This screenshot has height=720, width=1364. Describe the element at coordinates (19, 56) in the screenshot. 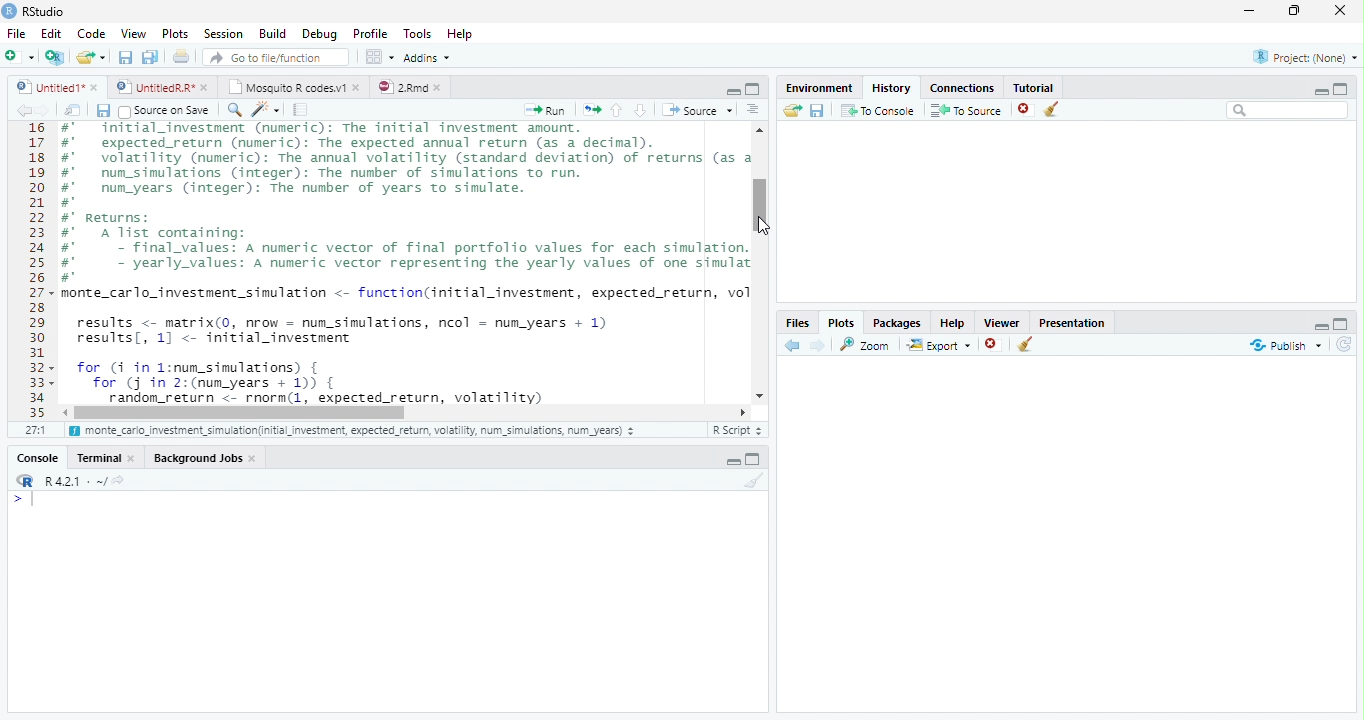

I see `Open new file` at that location.